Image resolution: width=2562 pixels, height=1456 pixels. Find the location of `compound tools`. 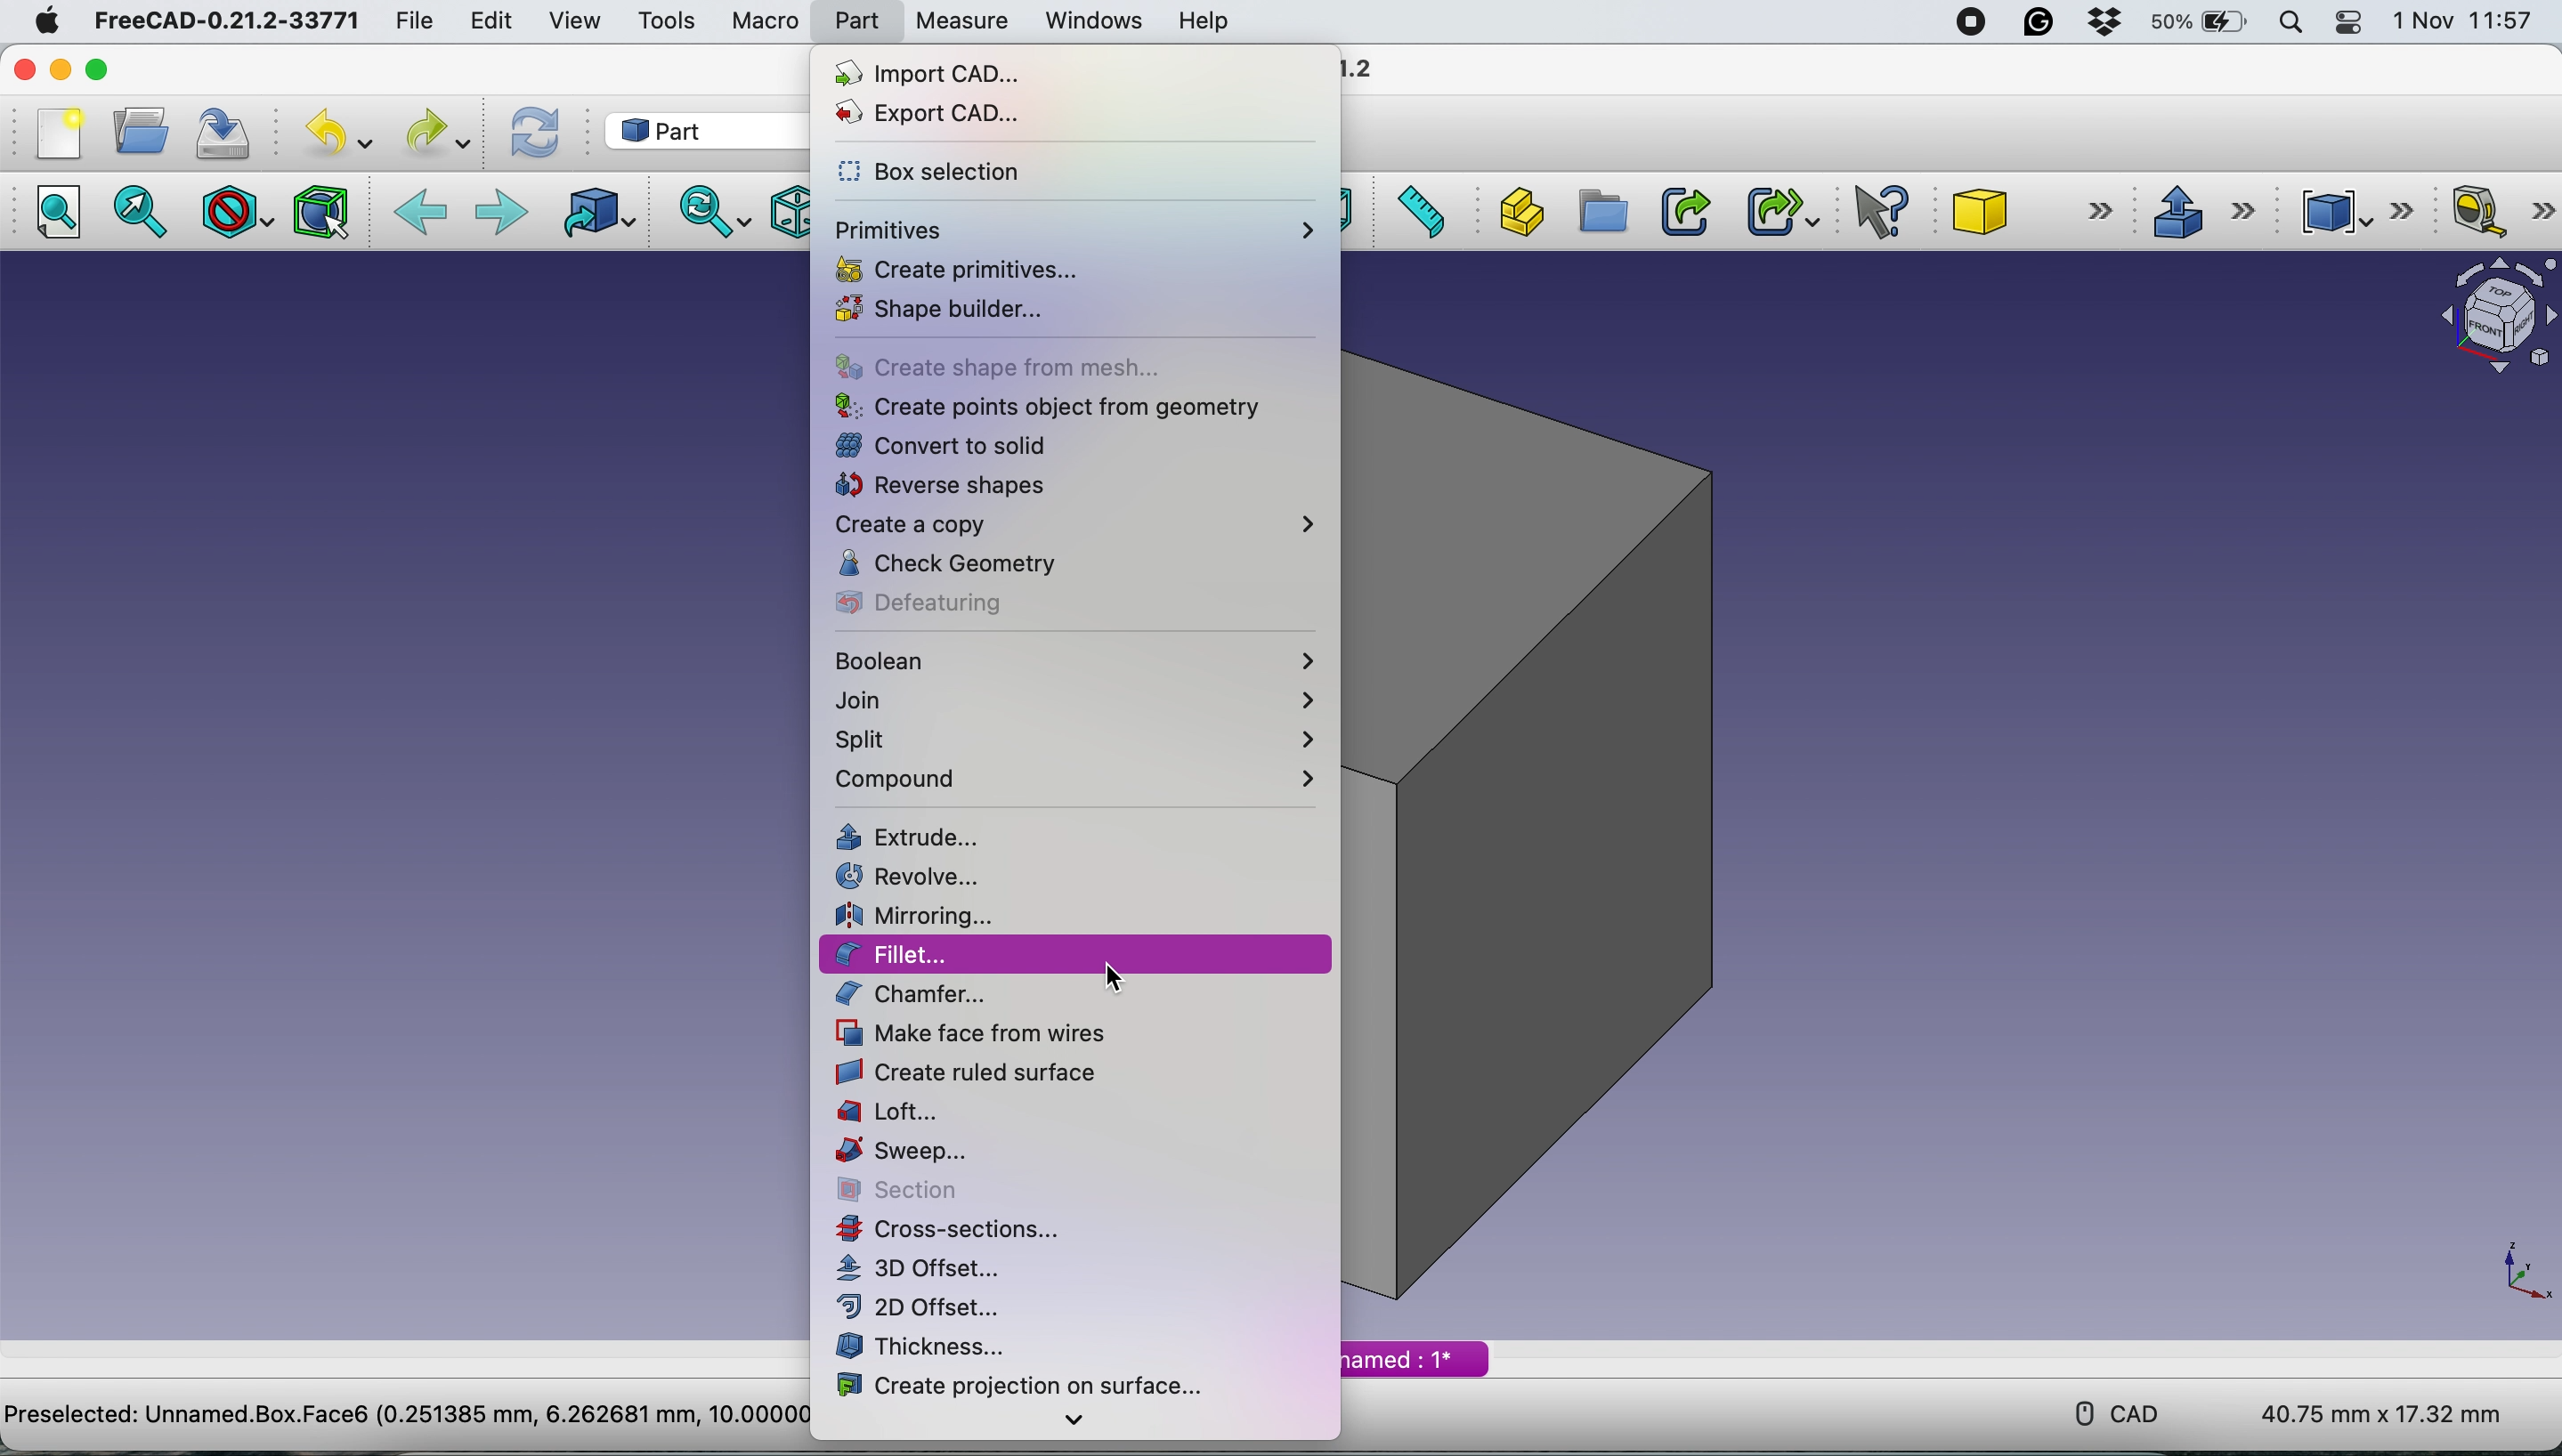

compound tools is located at coordinates (2361, 212).